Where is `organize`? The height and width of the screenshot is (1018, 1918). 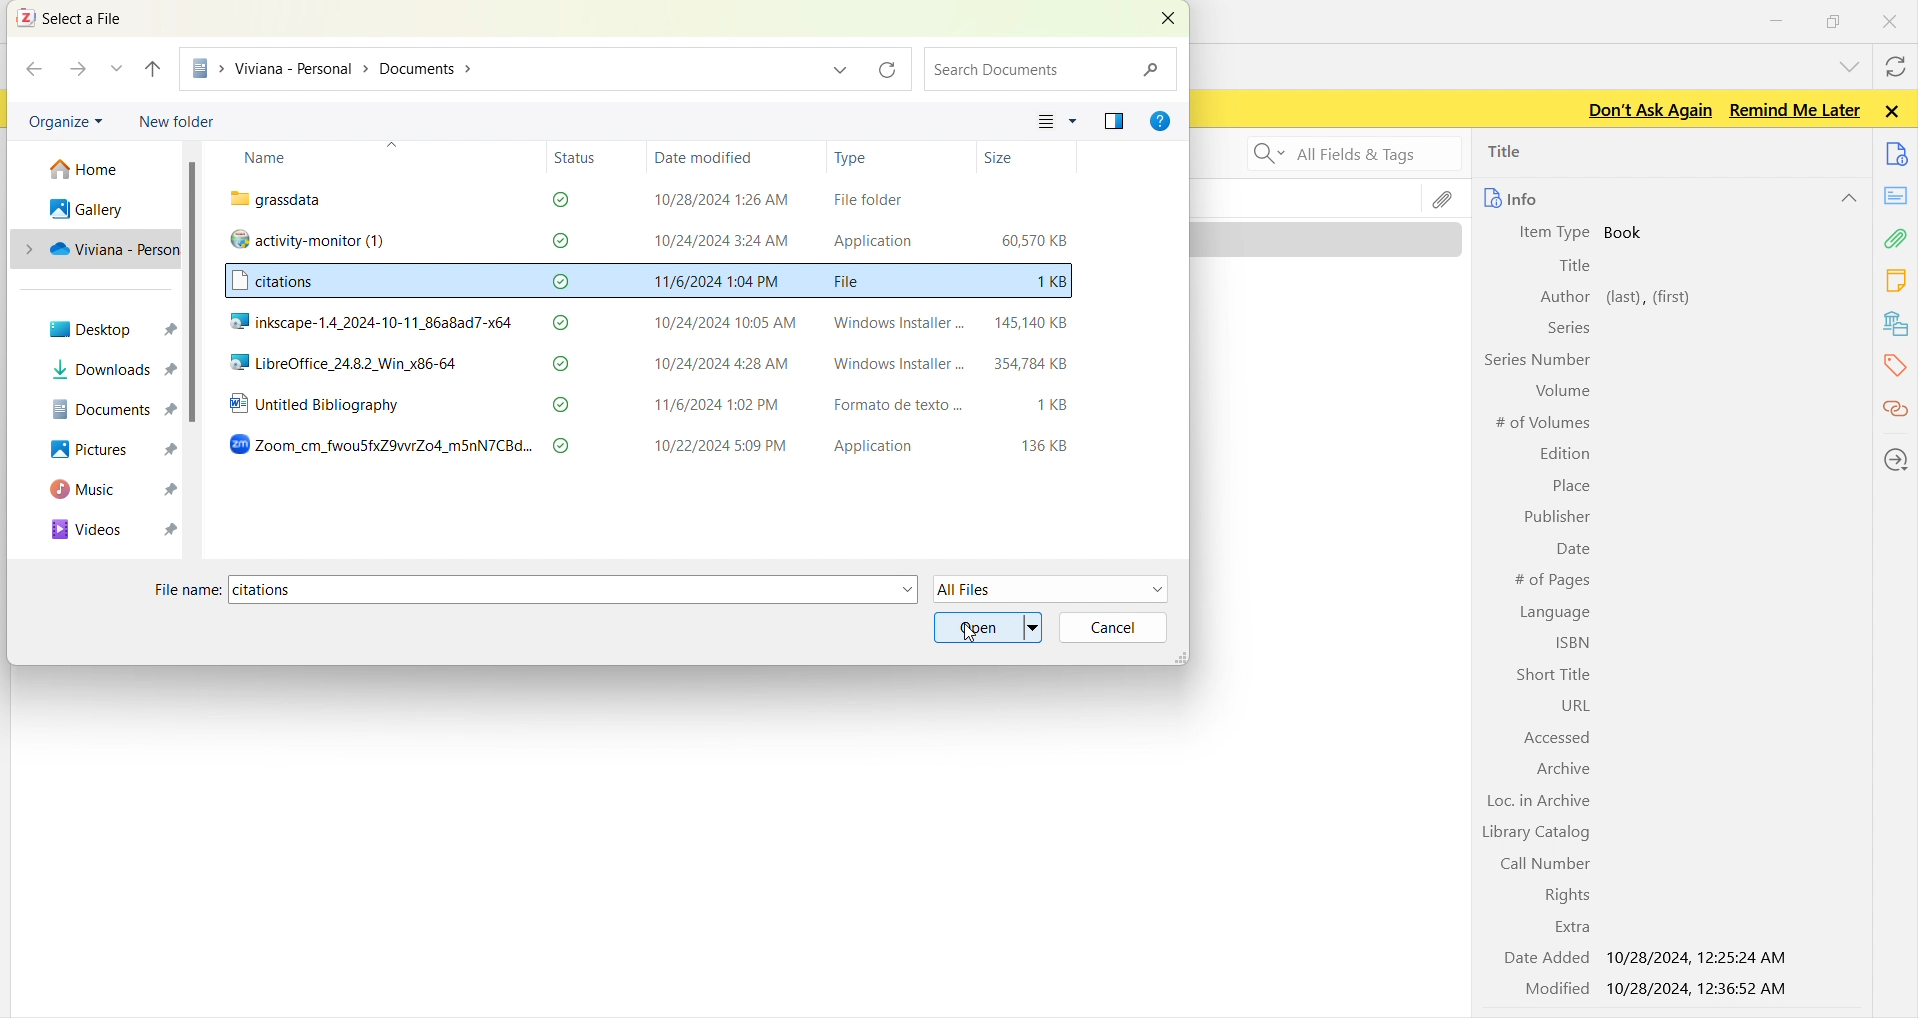 organize is located at coordinates (71, 124).